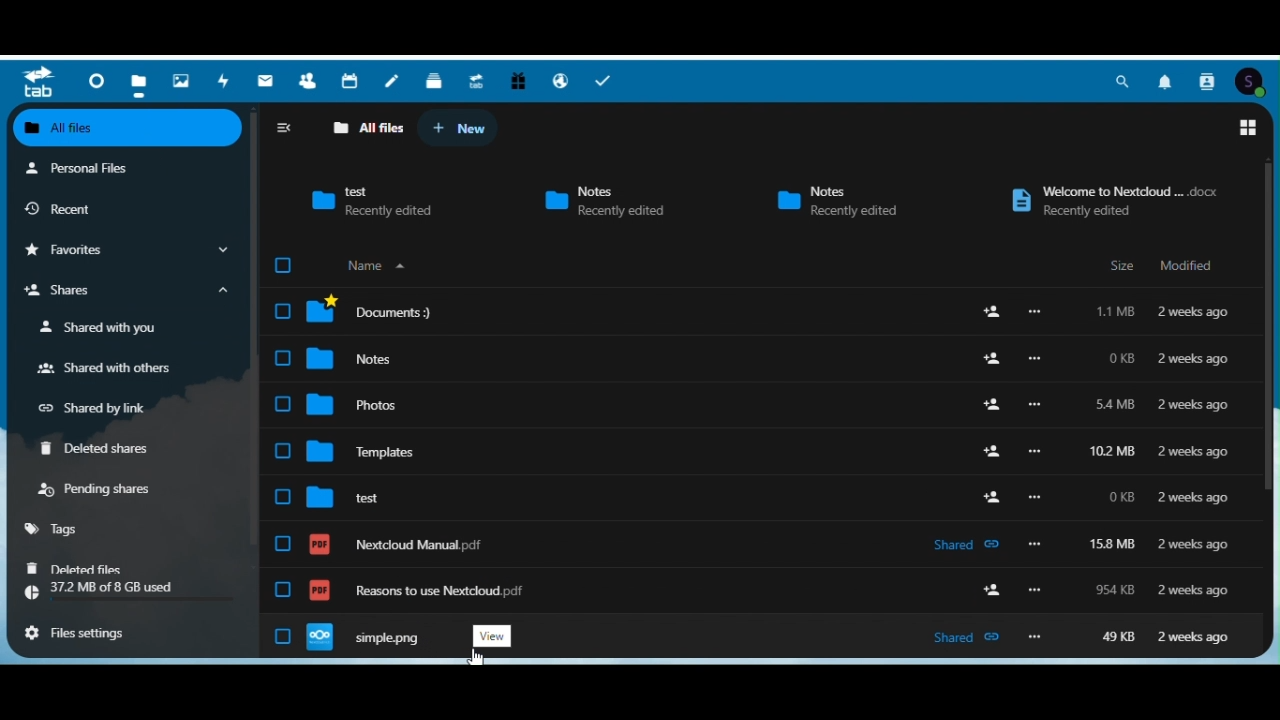  Describe the element at coordinates (283, 451) in the screenshot. I see `checkbox` at that location.